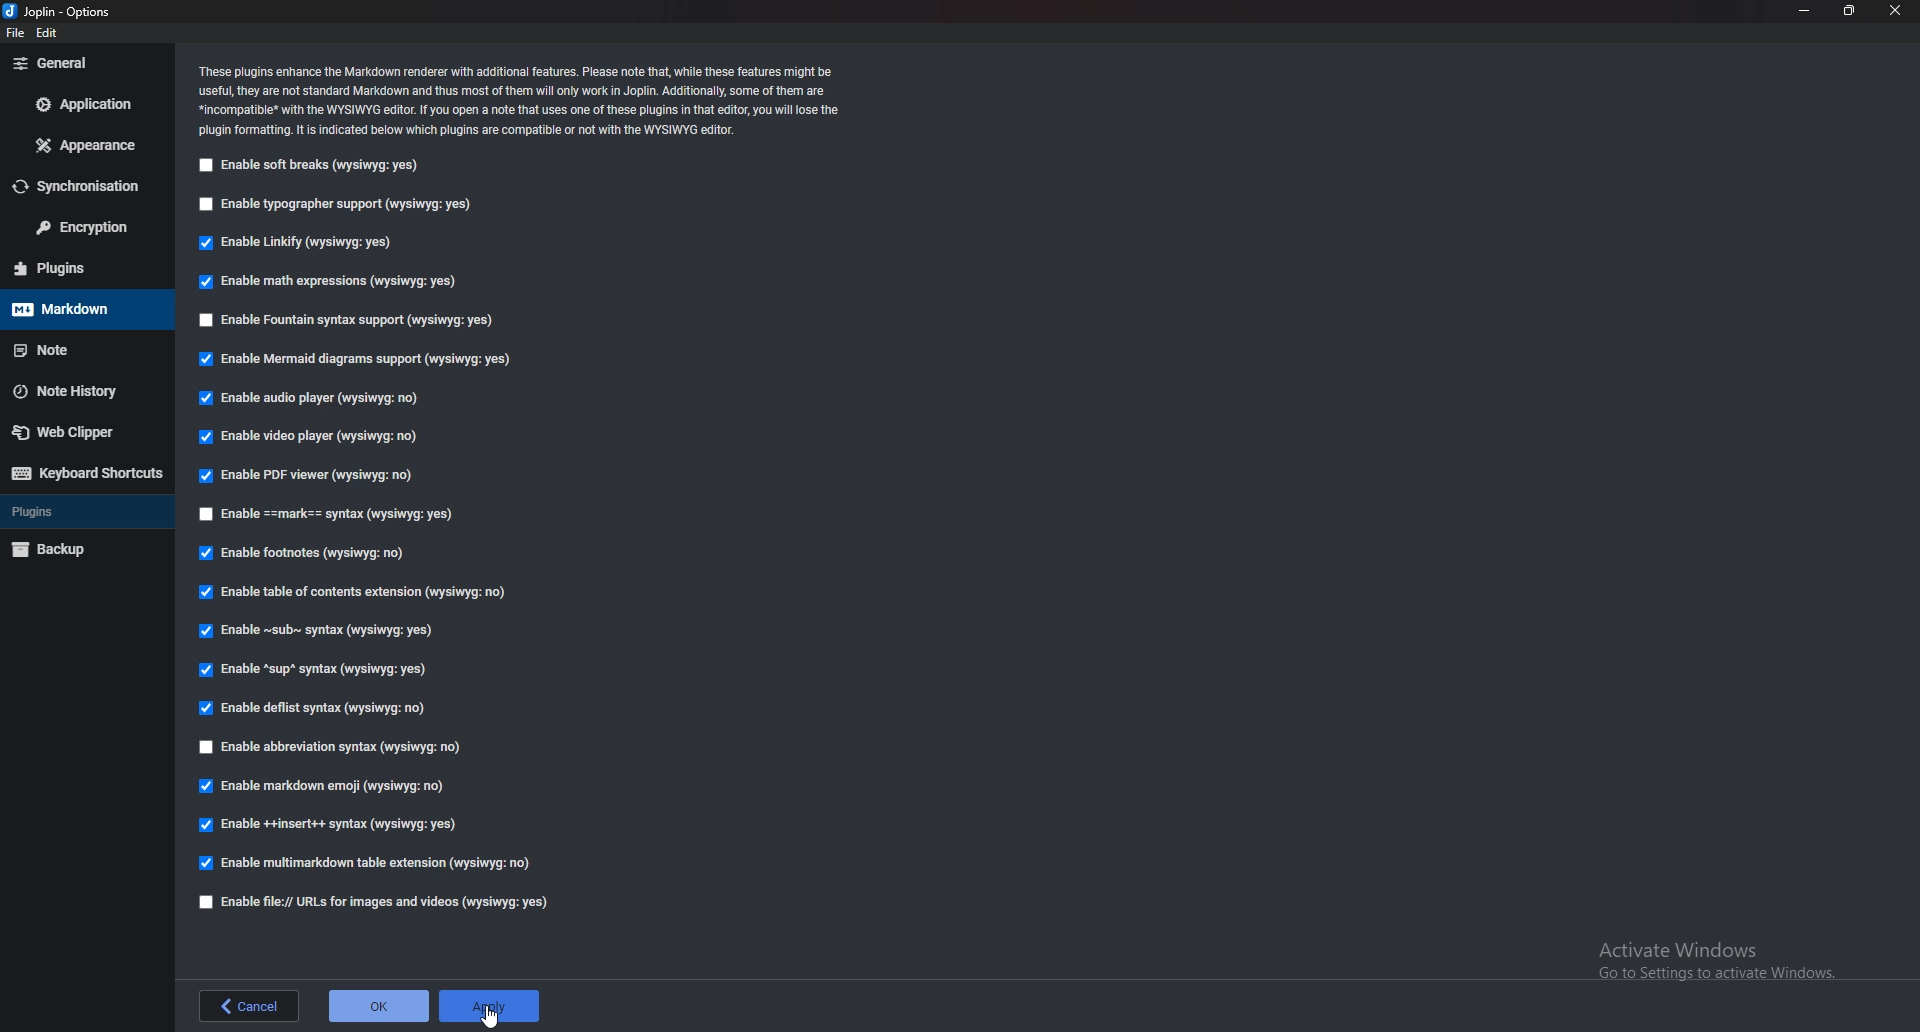 The width and height of the screenshot is (1920, 1032). What do you see at coordinates (356, 362) in the screenshot?
I see `enable mermaid diagram support` at bounding box center [356, 362].